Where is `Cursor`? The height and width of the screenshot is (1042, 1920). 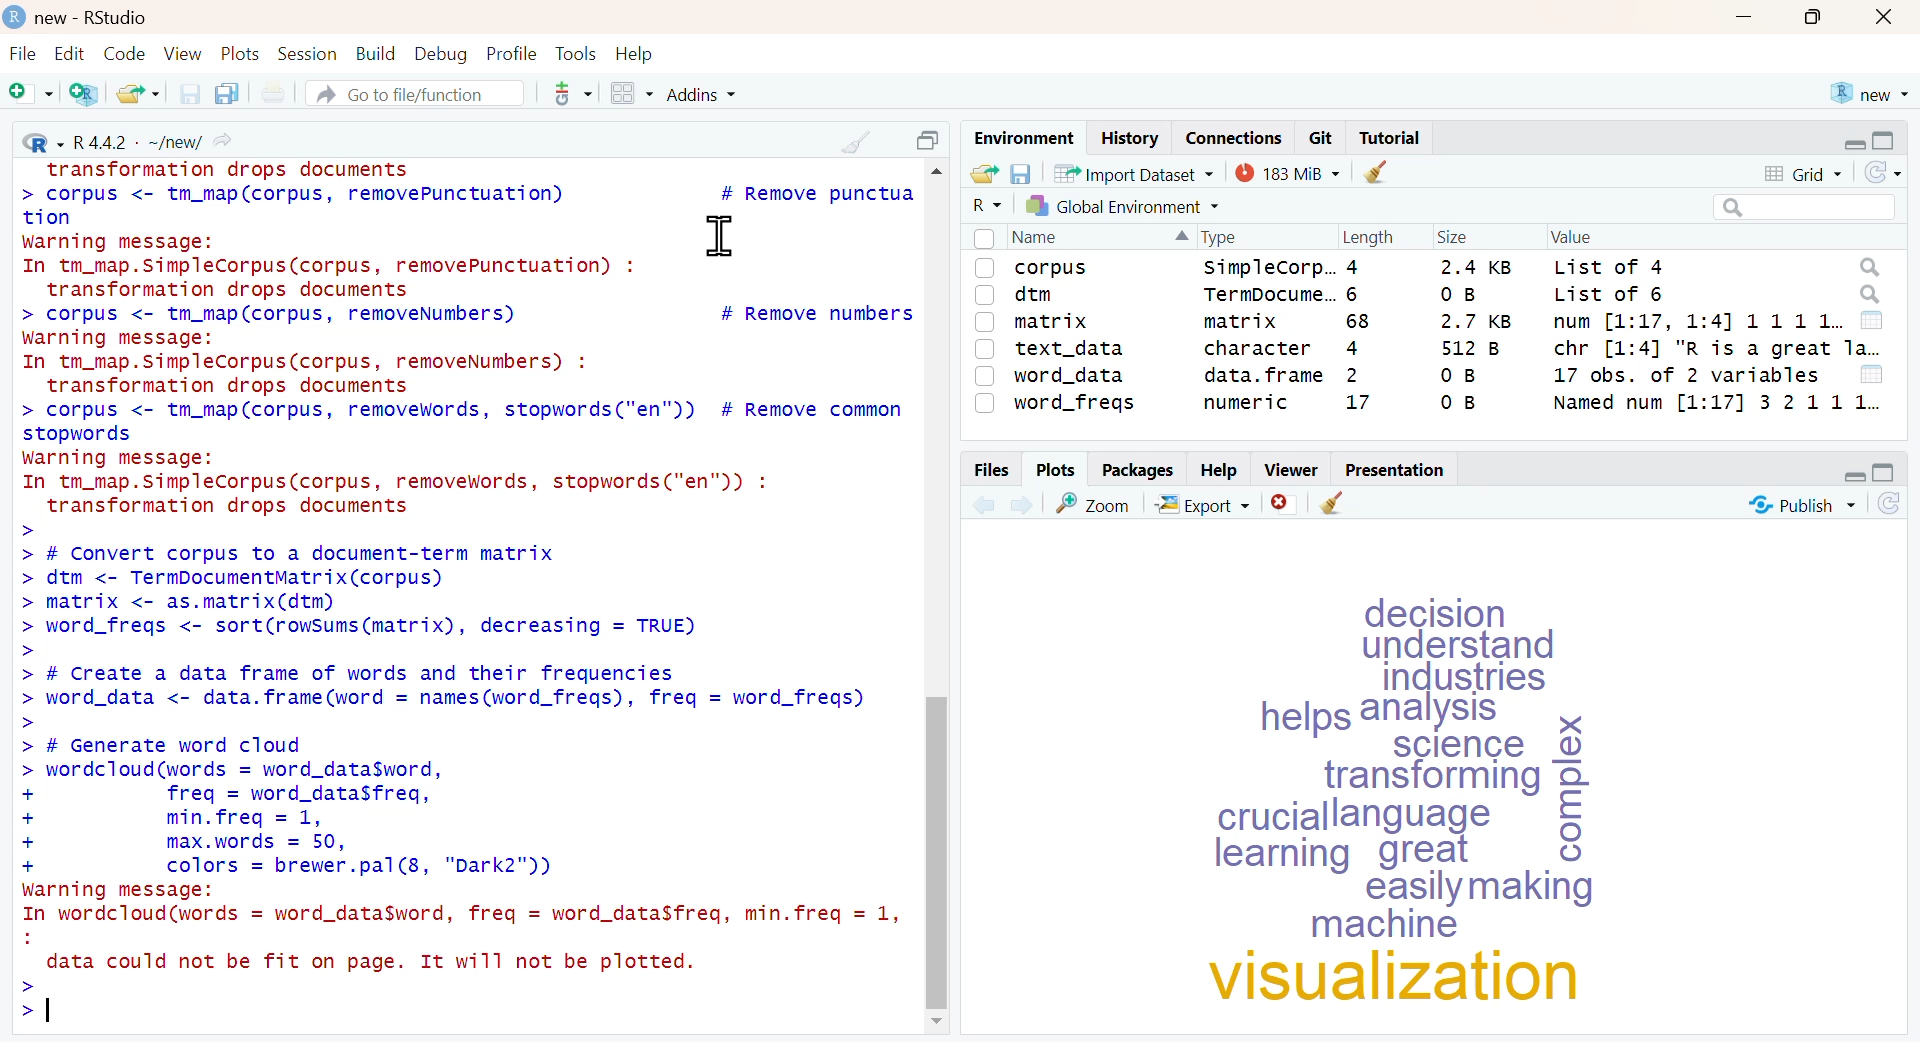
Cursor is located at coordinates (719, 235).